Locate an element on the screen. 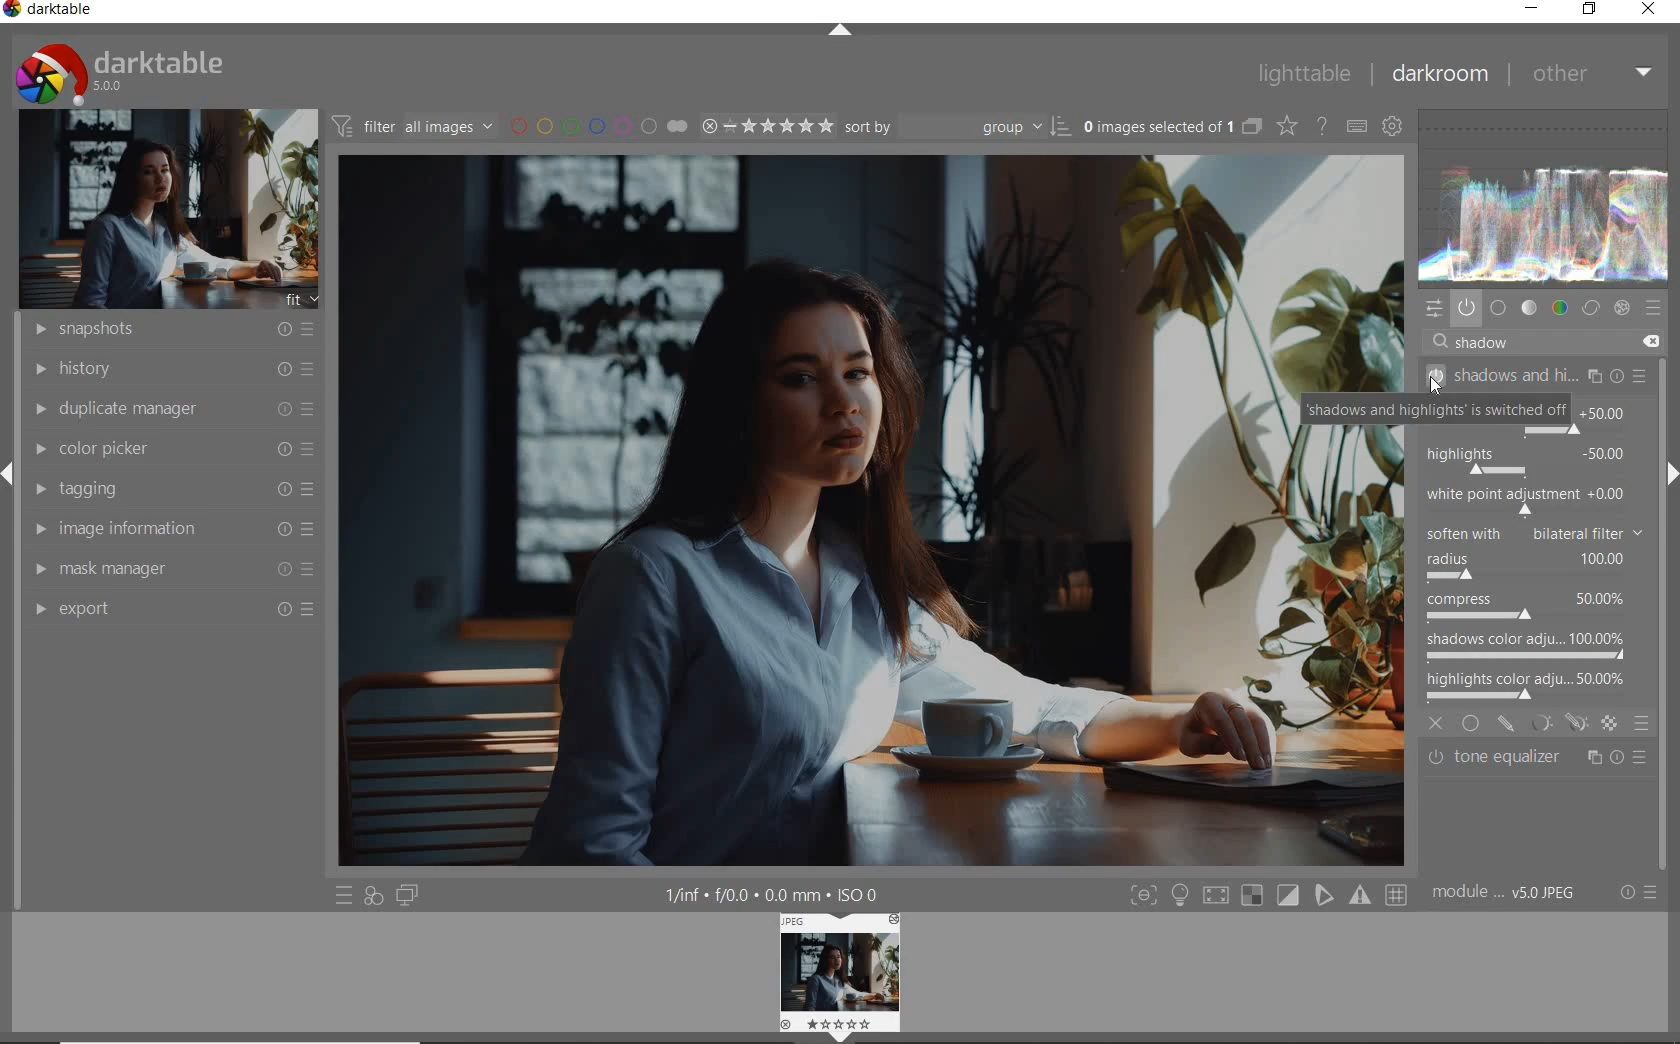 Image resolution: width=1680 pixels, height=1044 pixels. quick access for applying any of your styles is located at coordinates (375, 897).